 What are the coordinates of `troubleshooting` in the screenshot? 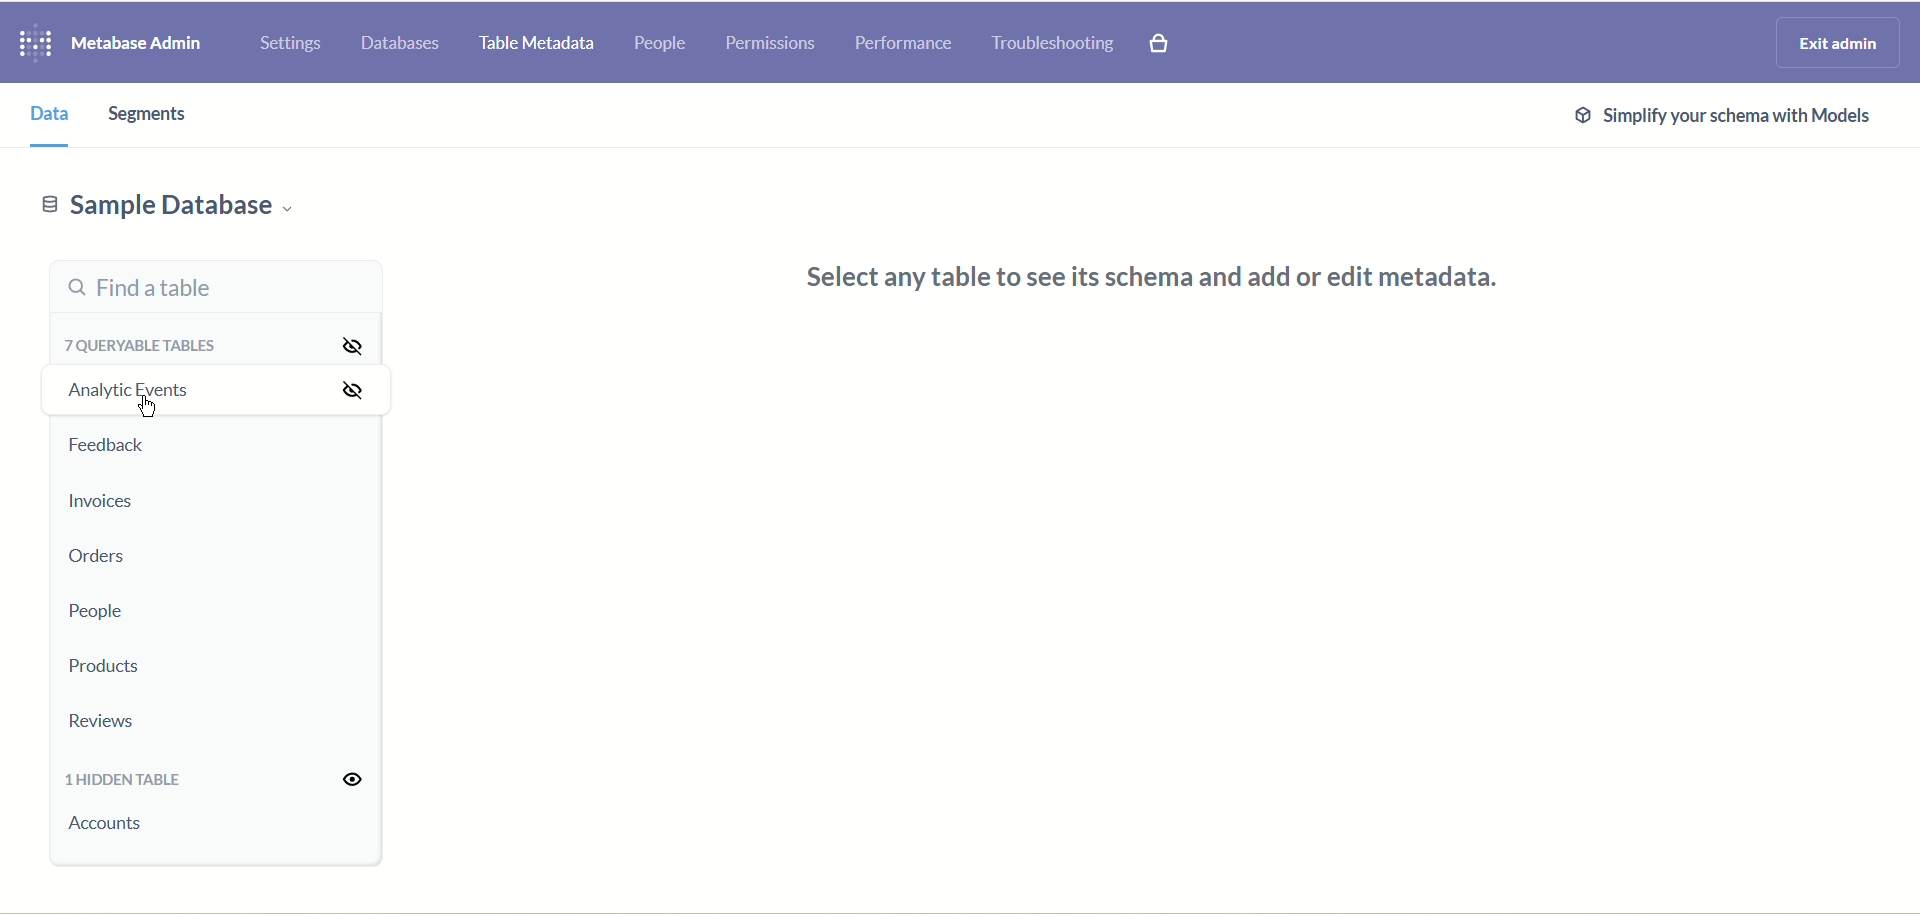 It's located at (1053, 43).